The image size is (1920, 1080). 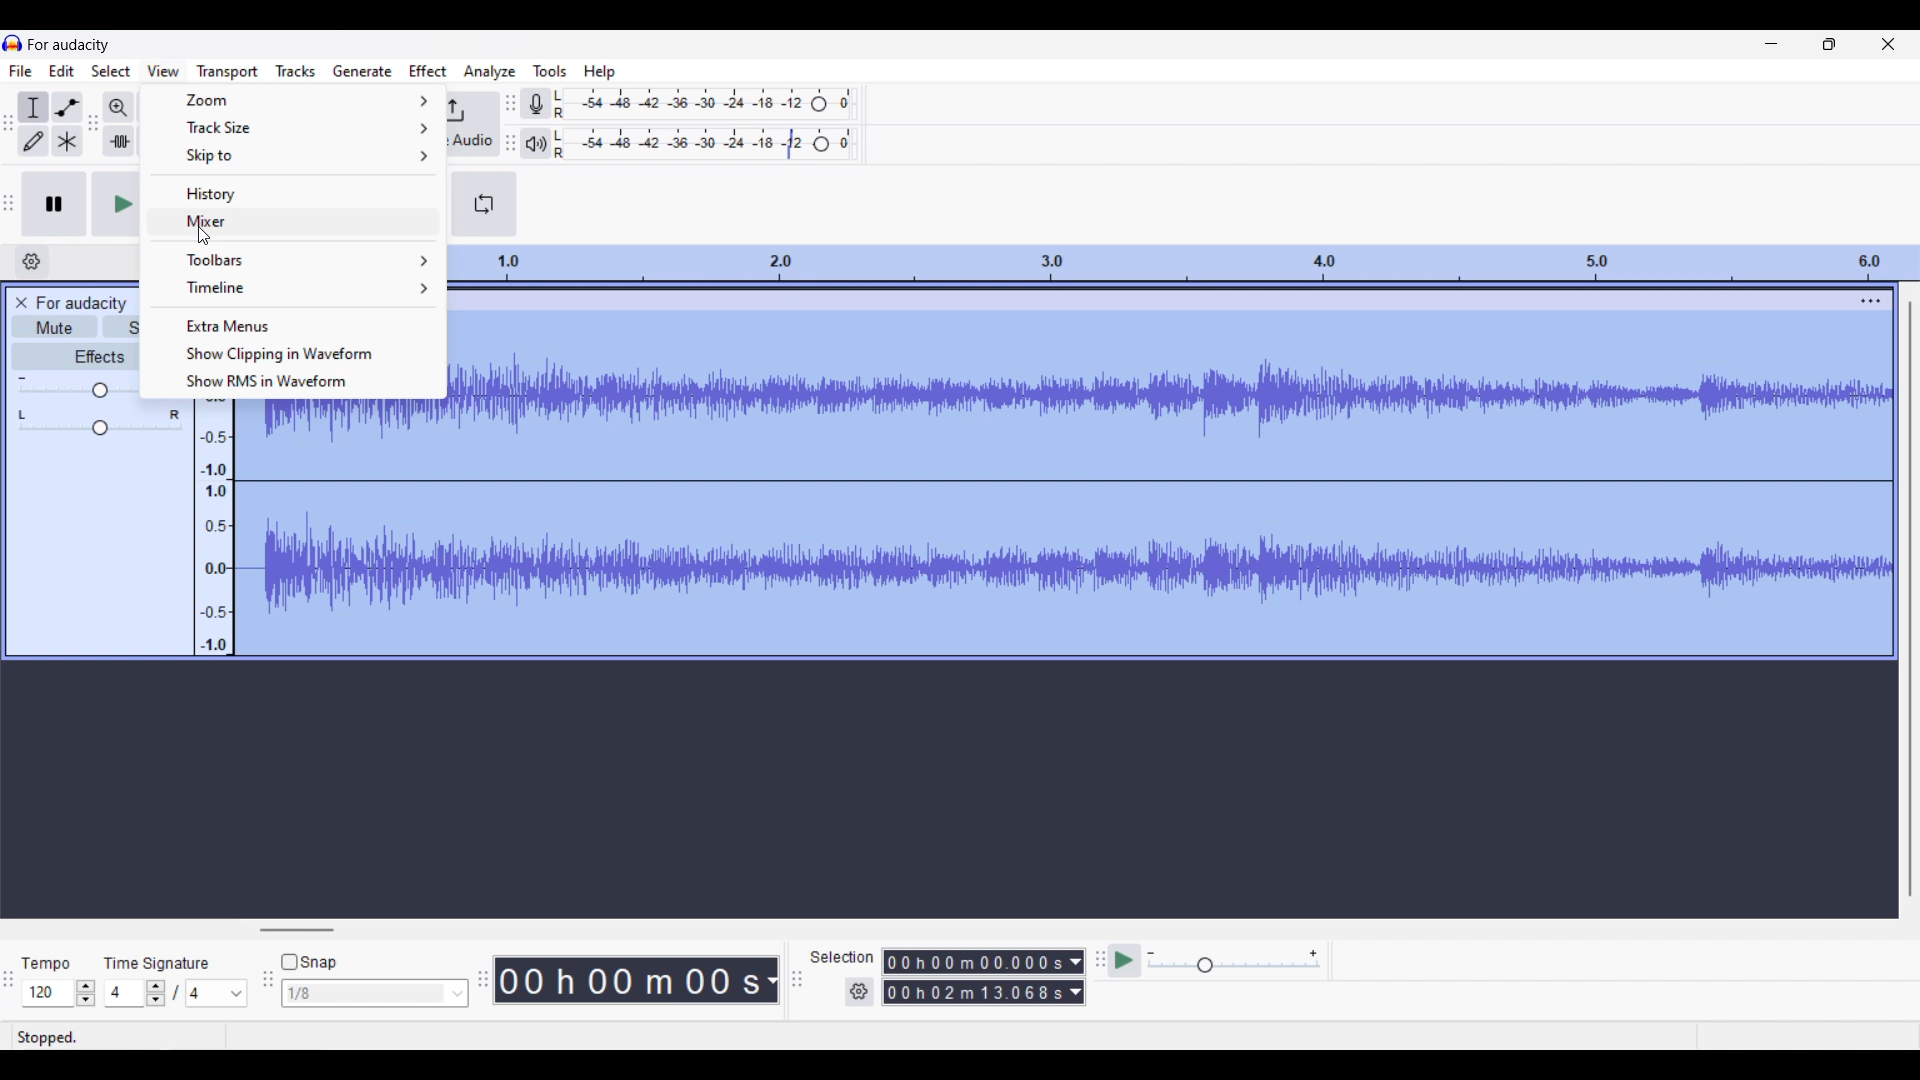 What do you see at coordinates (293, 127) in the screenshot?
I see `Track size options ` at bounding box center [293, 127].